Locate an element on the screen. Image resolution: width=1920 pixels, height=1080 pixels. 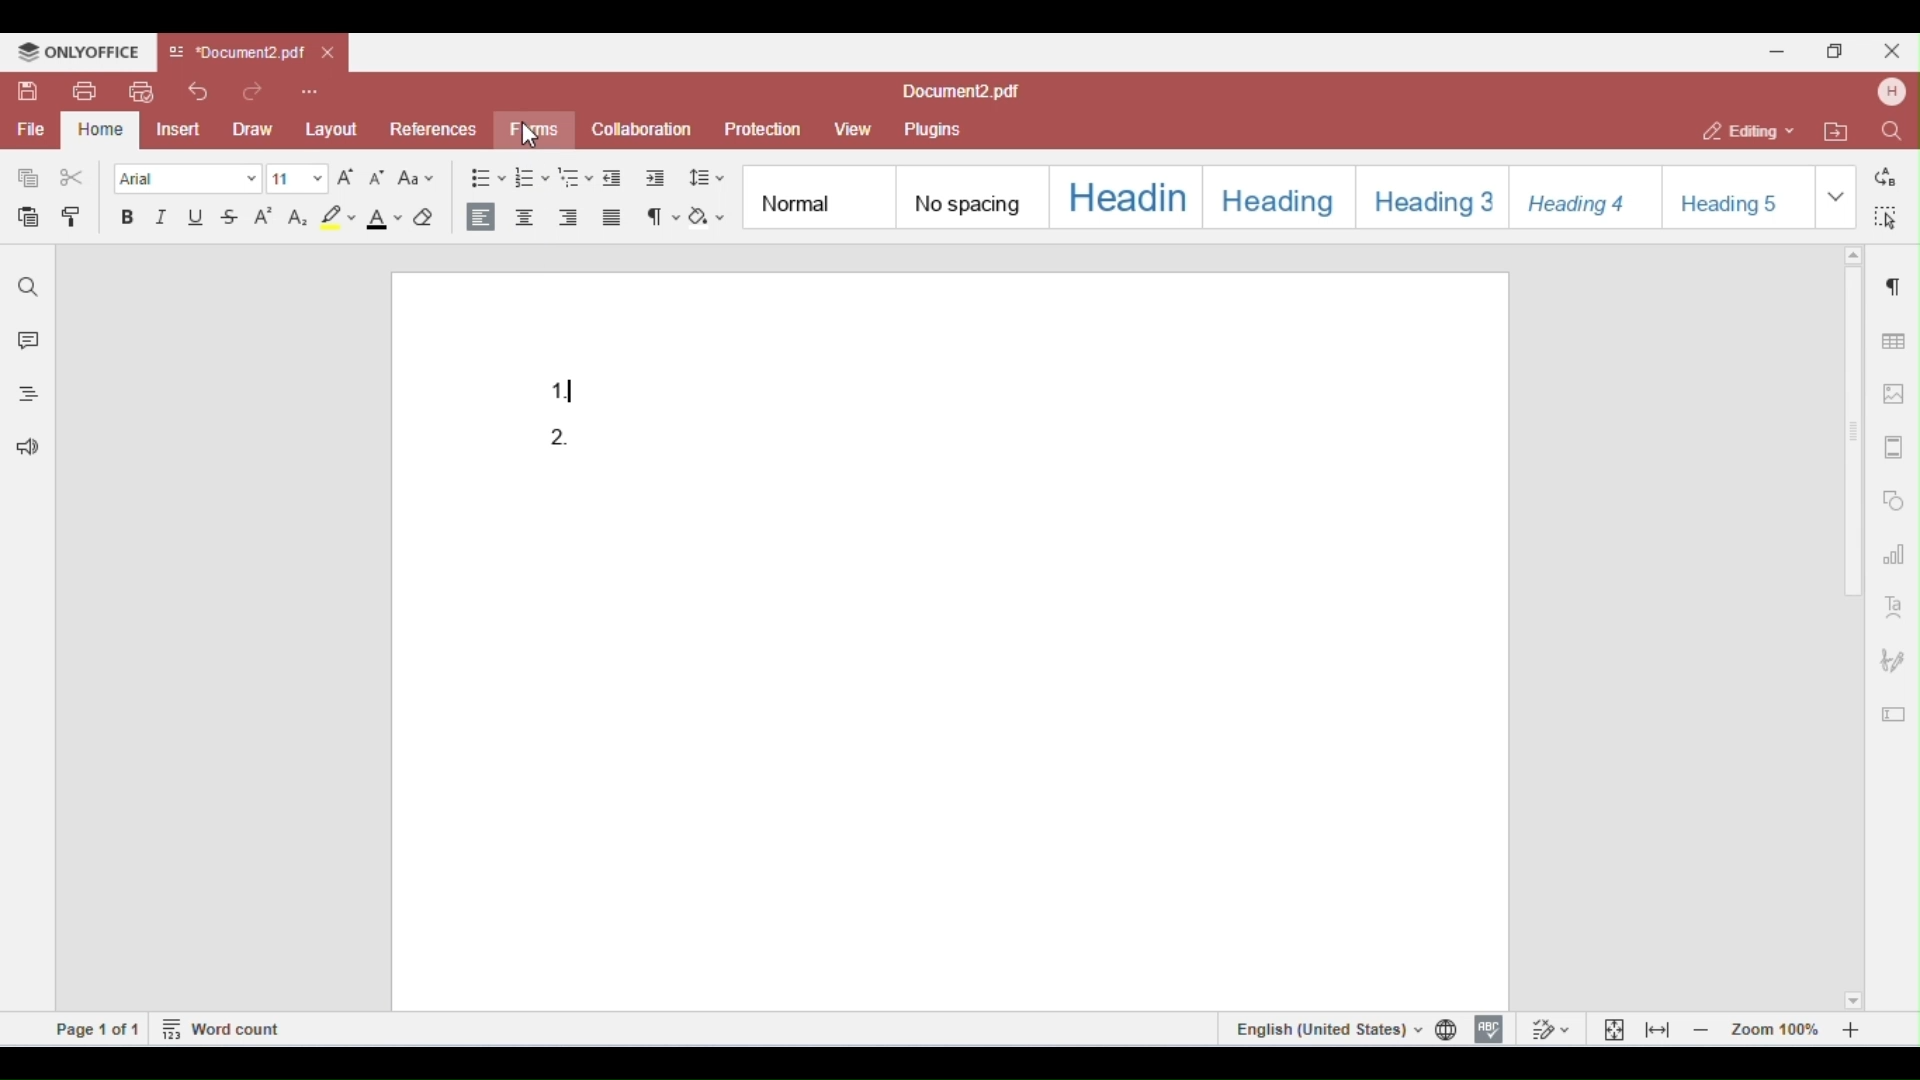
account is located at coordinates (1889, 92).